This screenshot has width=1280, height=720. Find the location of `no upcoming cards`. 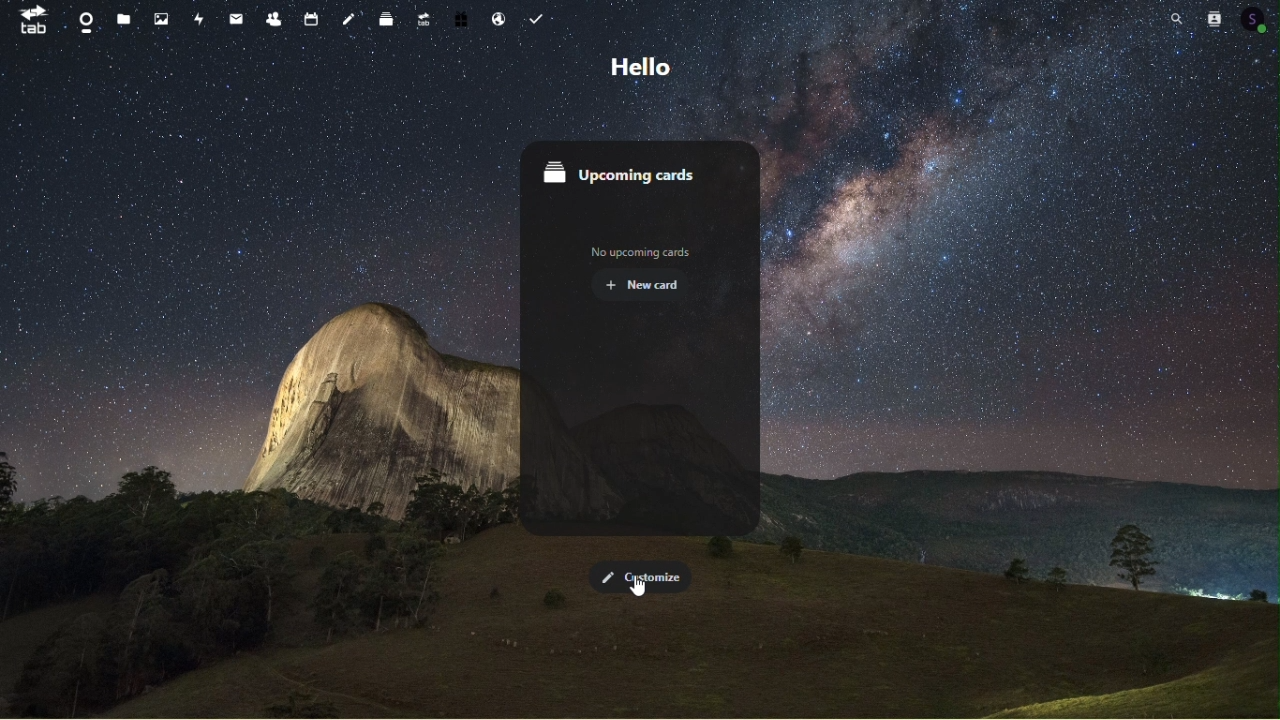

no upcoming cards is located at coordinates (644, 252).